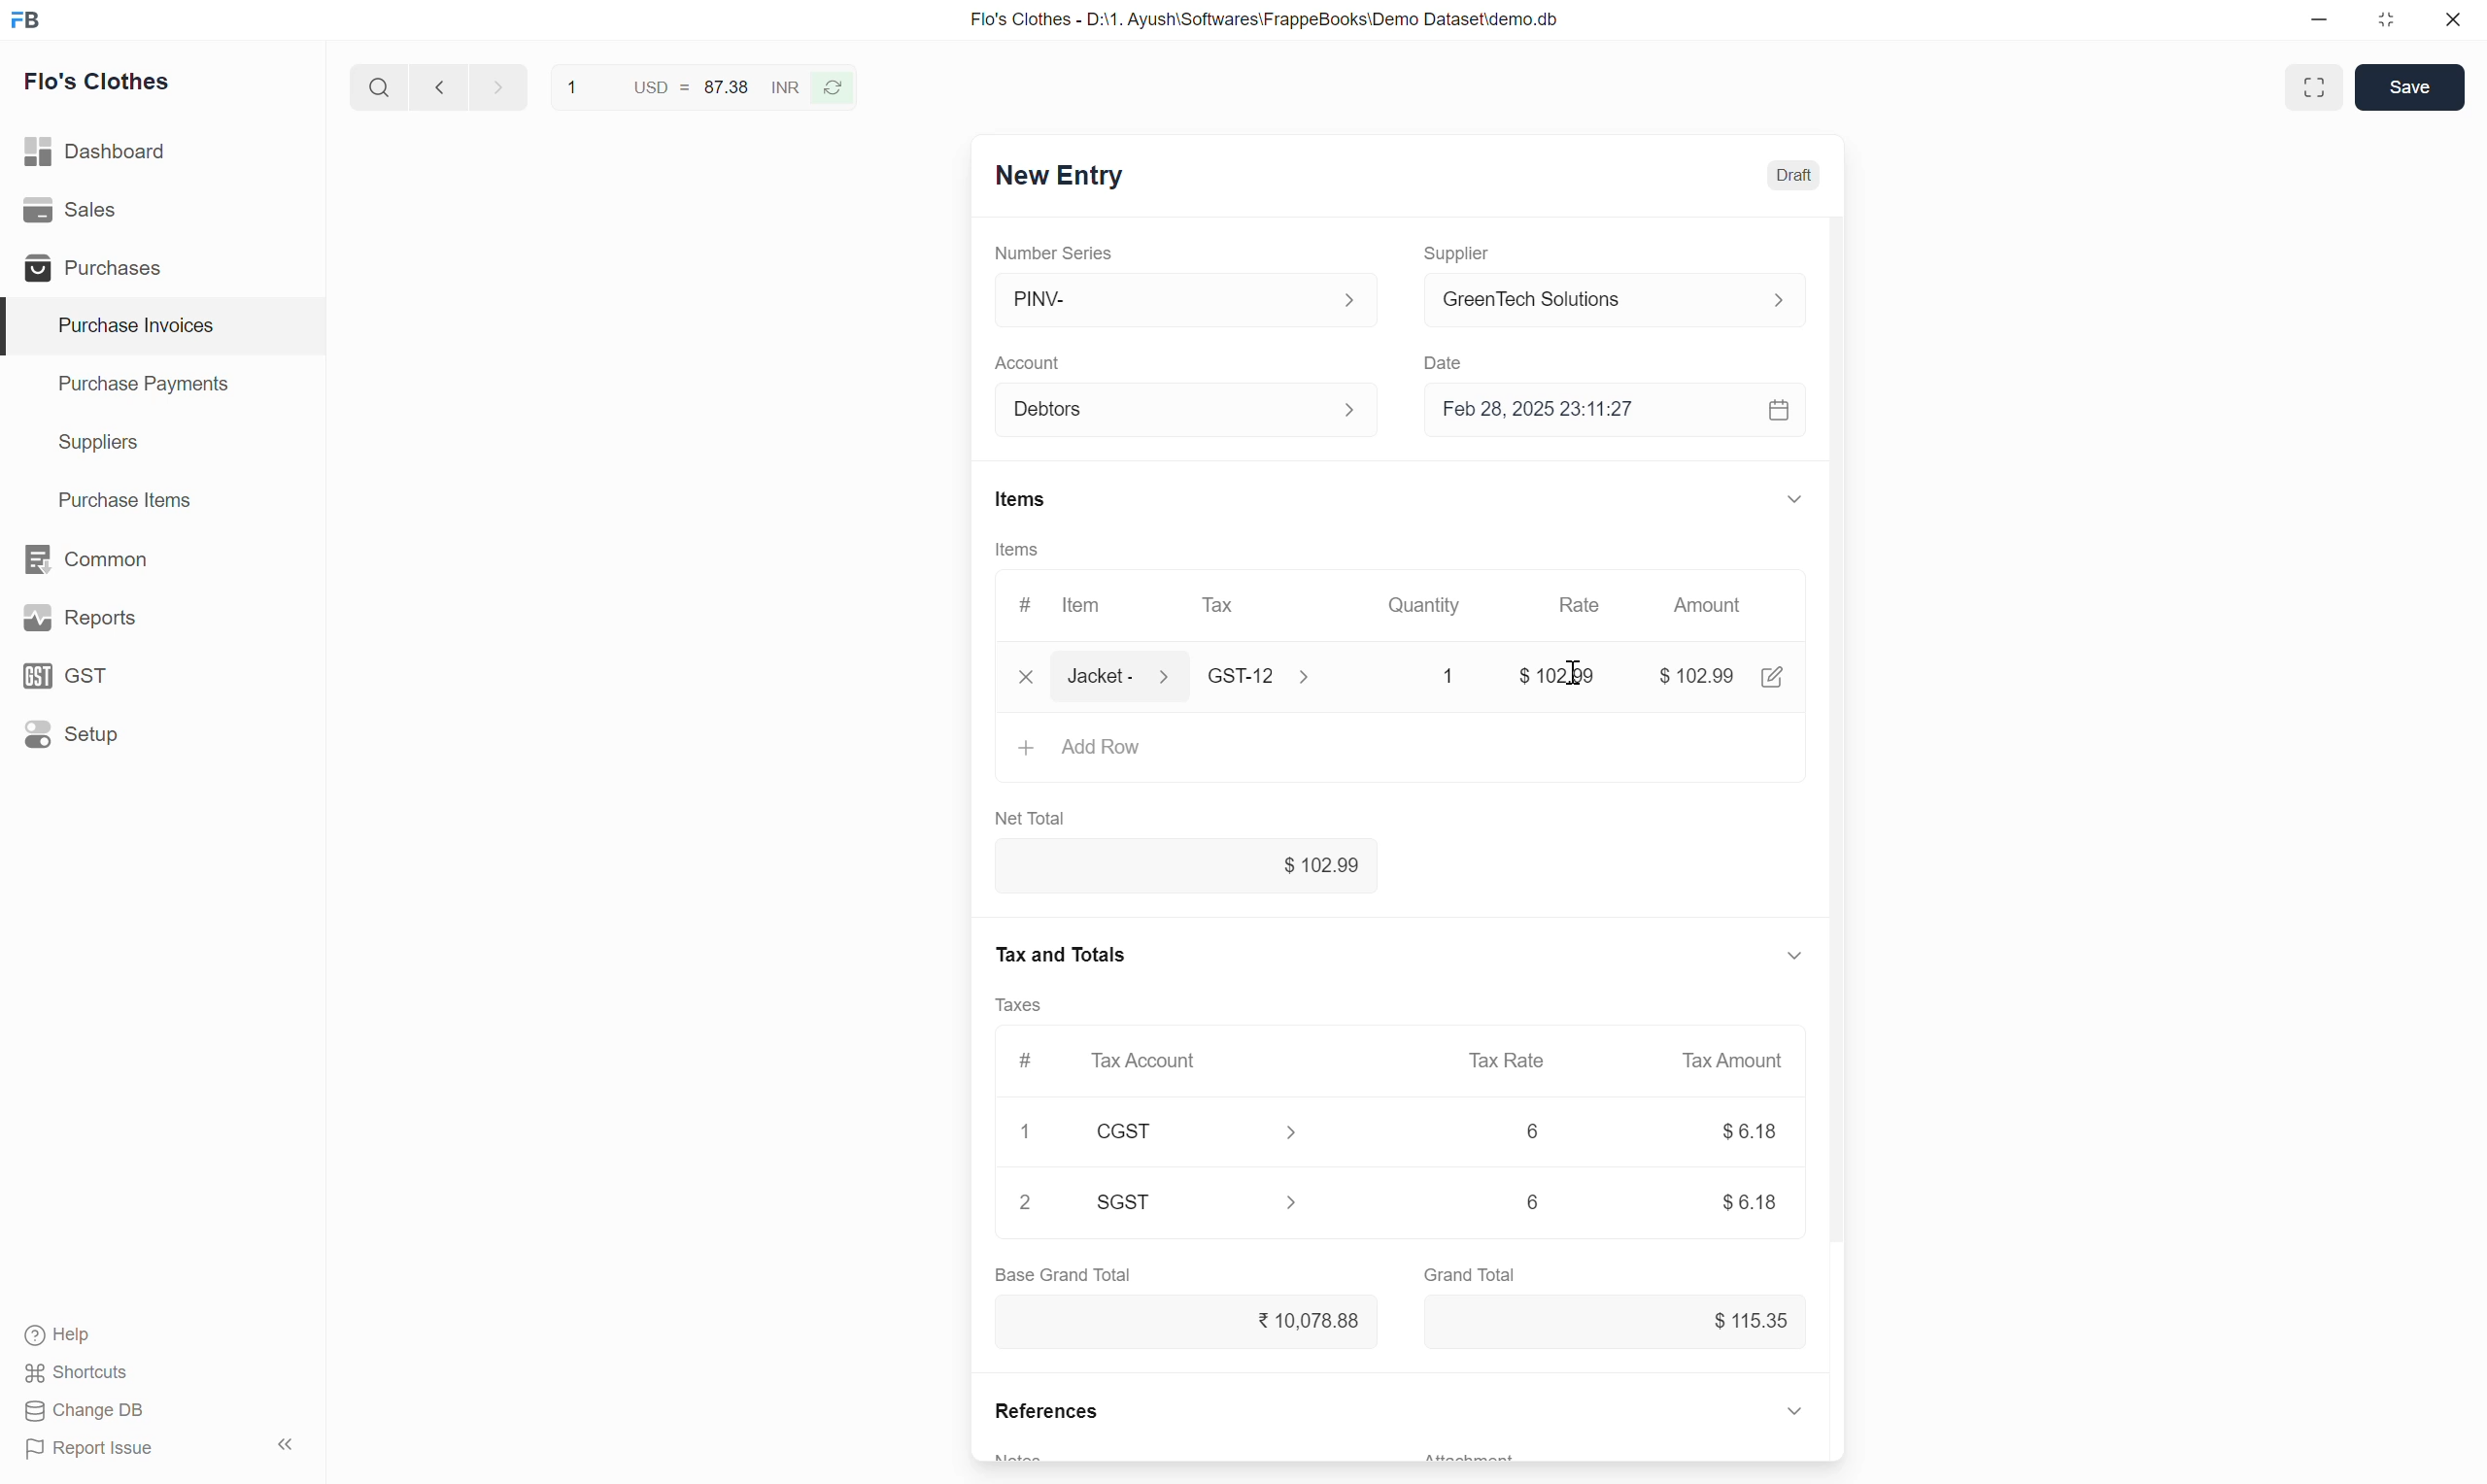 This screenshot has height=1484, width=2487. Describe the element at coordinates (1187, 1321) in the screenshot. I see `10,078.88` at that location.